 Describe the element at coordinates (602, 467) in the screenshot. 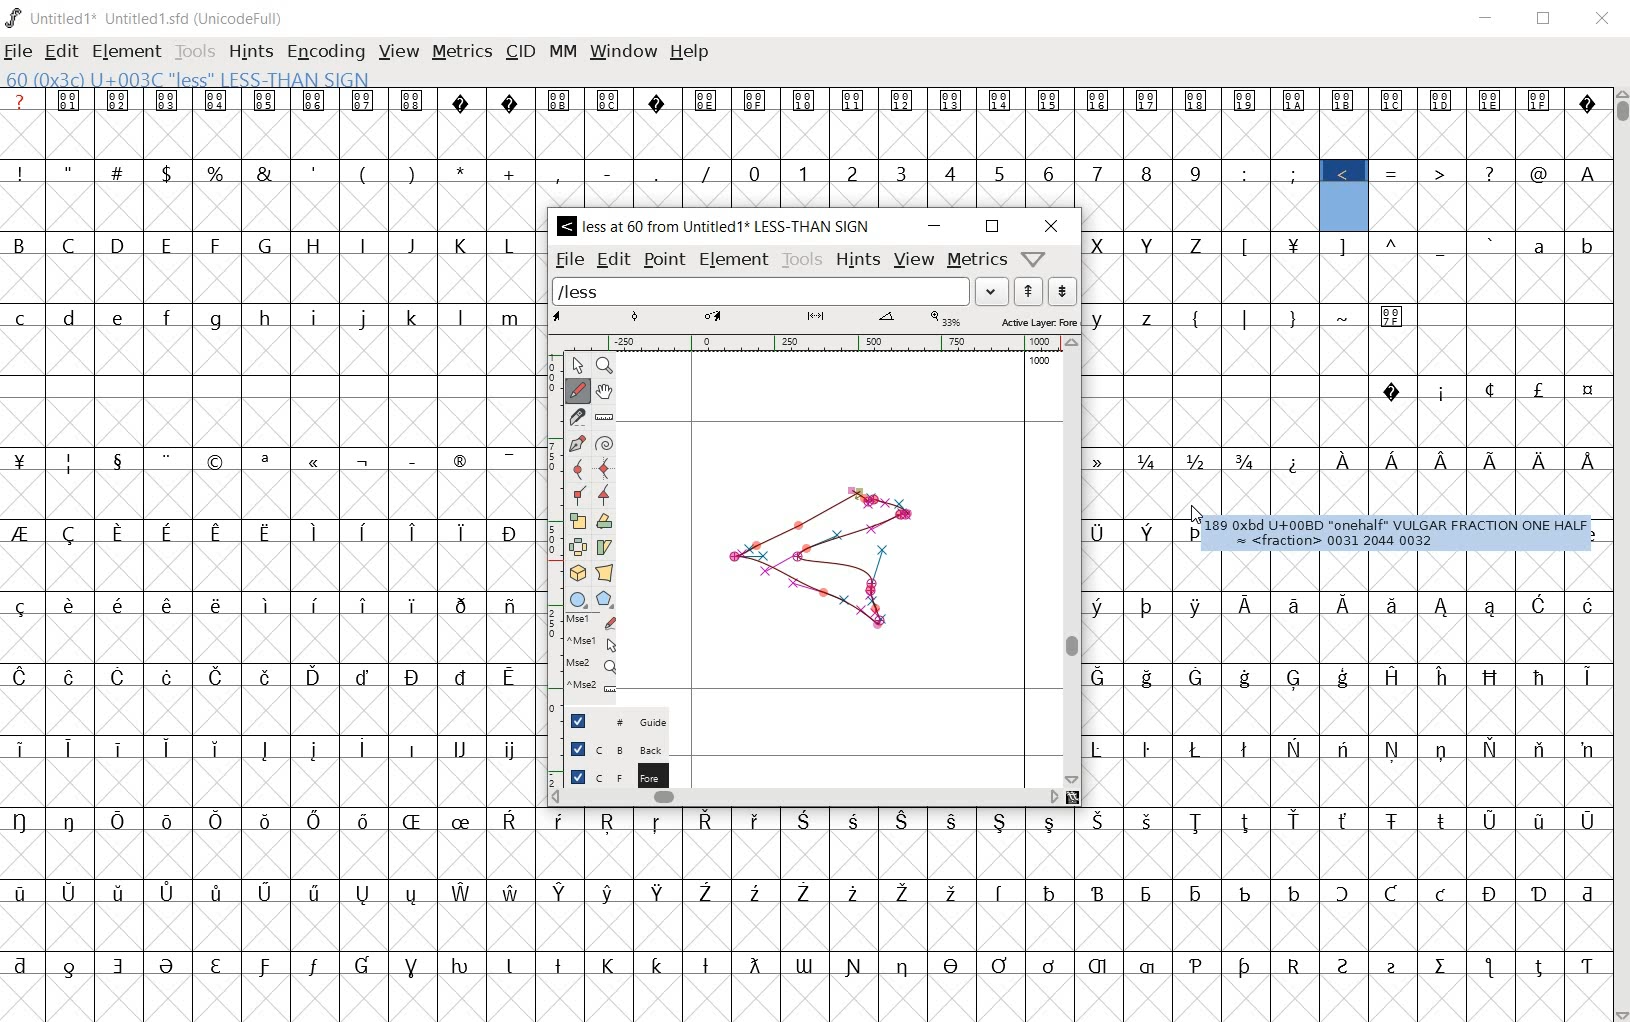

I see `add a curve point always either horizontal or vertical` at that location.